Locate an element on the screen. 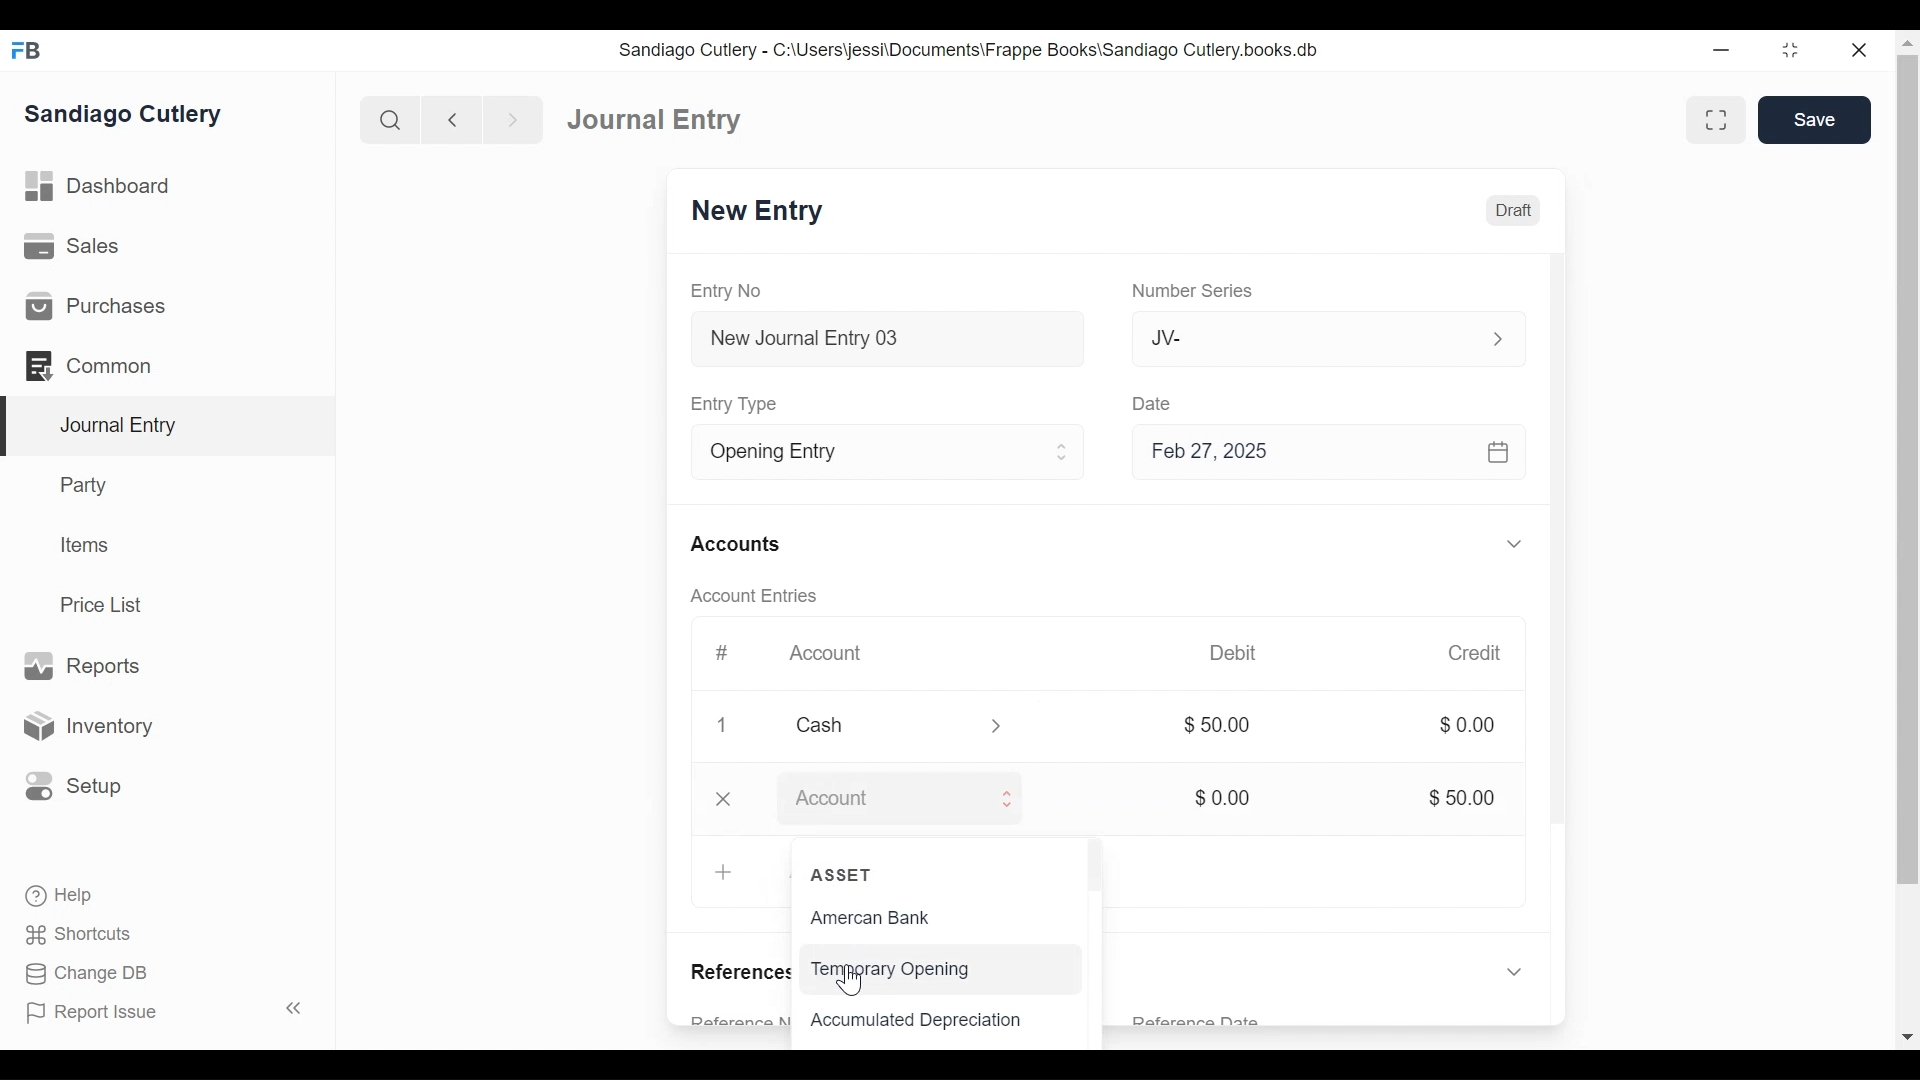 This screenshot has height=1080, width=1920. Amercan Bank is located at coordinates (885, 918).